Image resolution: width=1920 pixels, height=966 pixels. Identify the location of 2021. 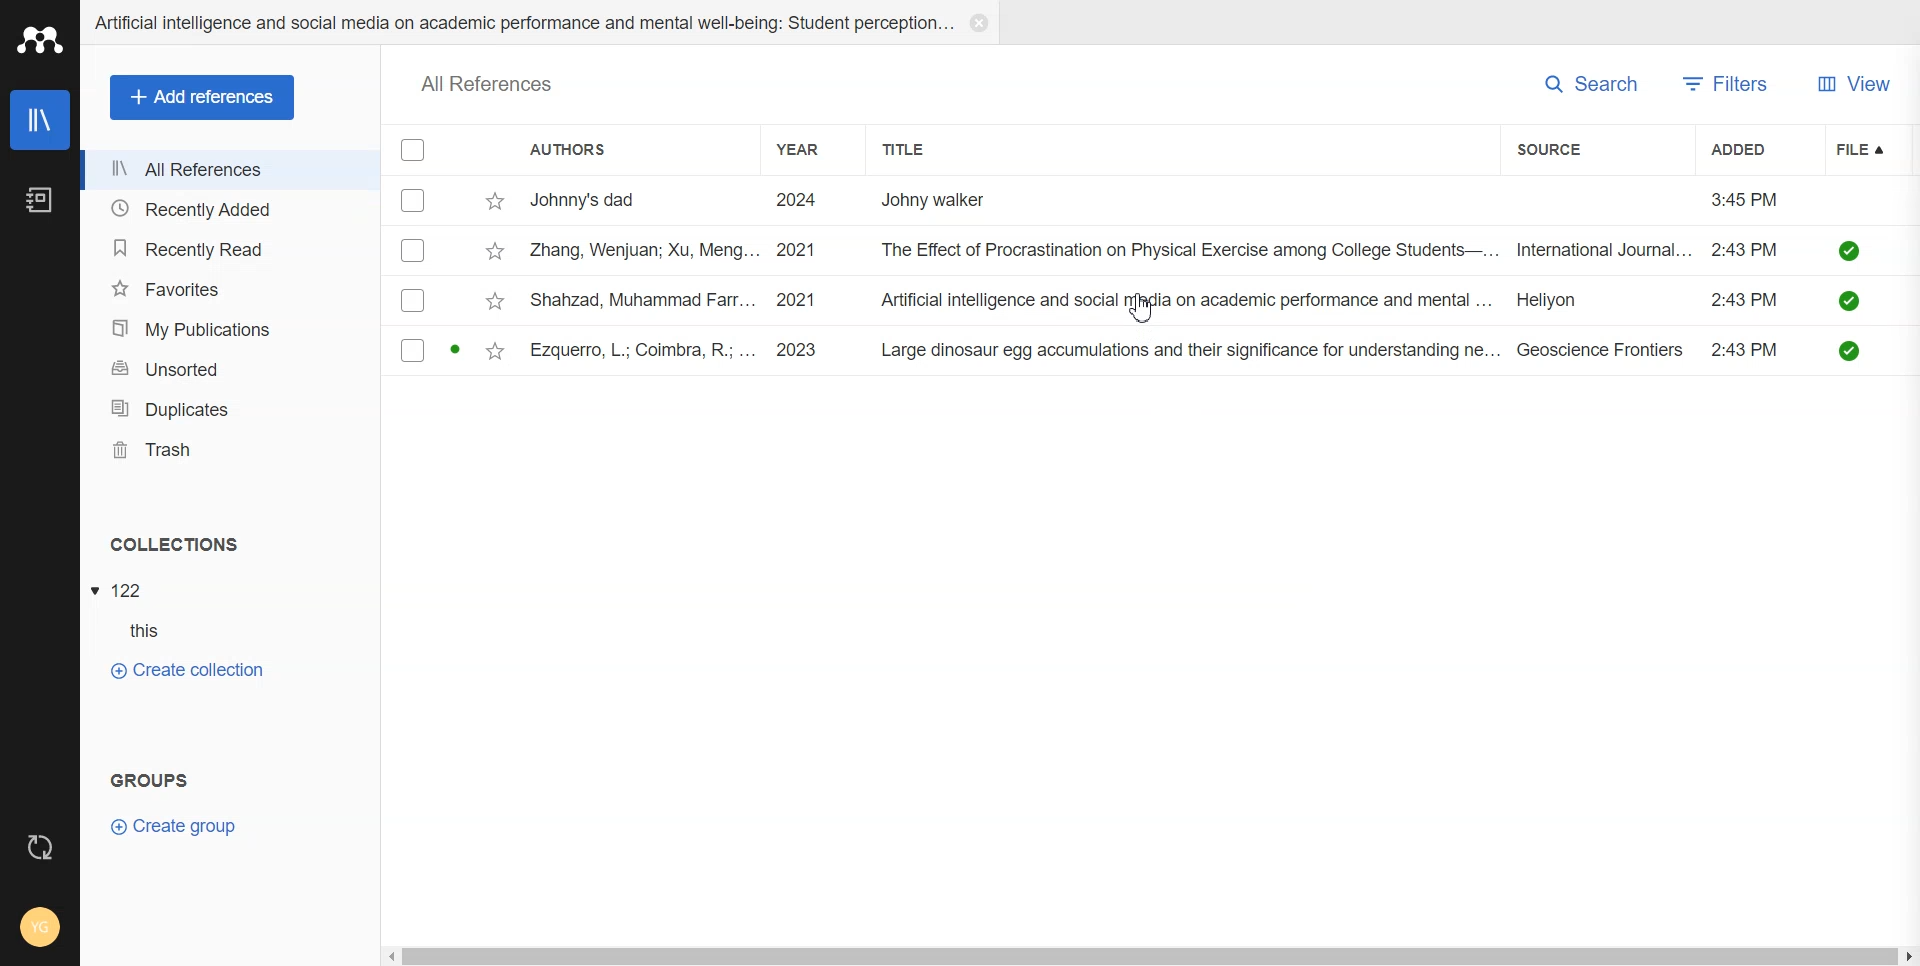
(796, 300).